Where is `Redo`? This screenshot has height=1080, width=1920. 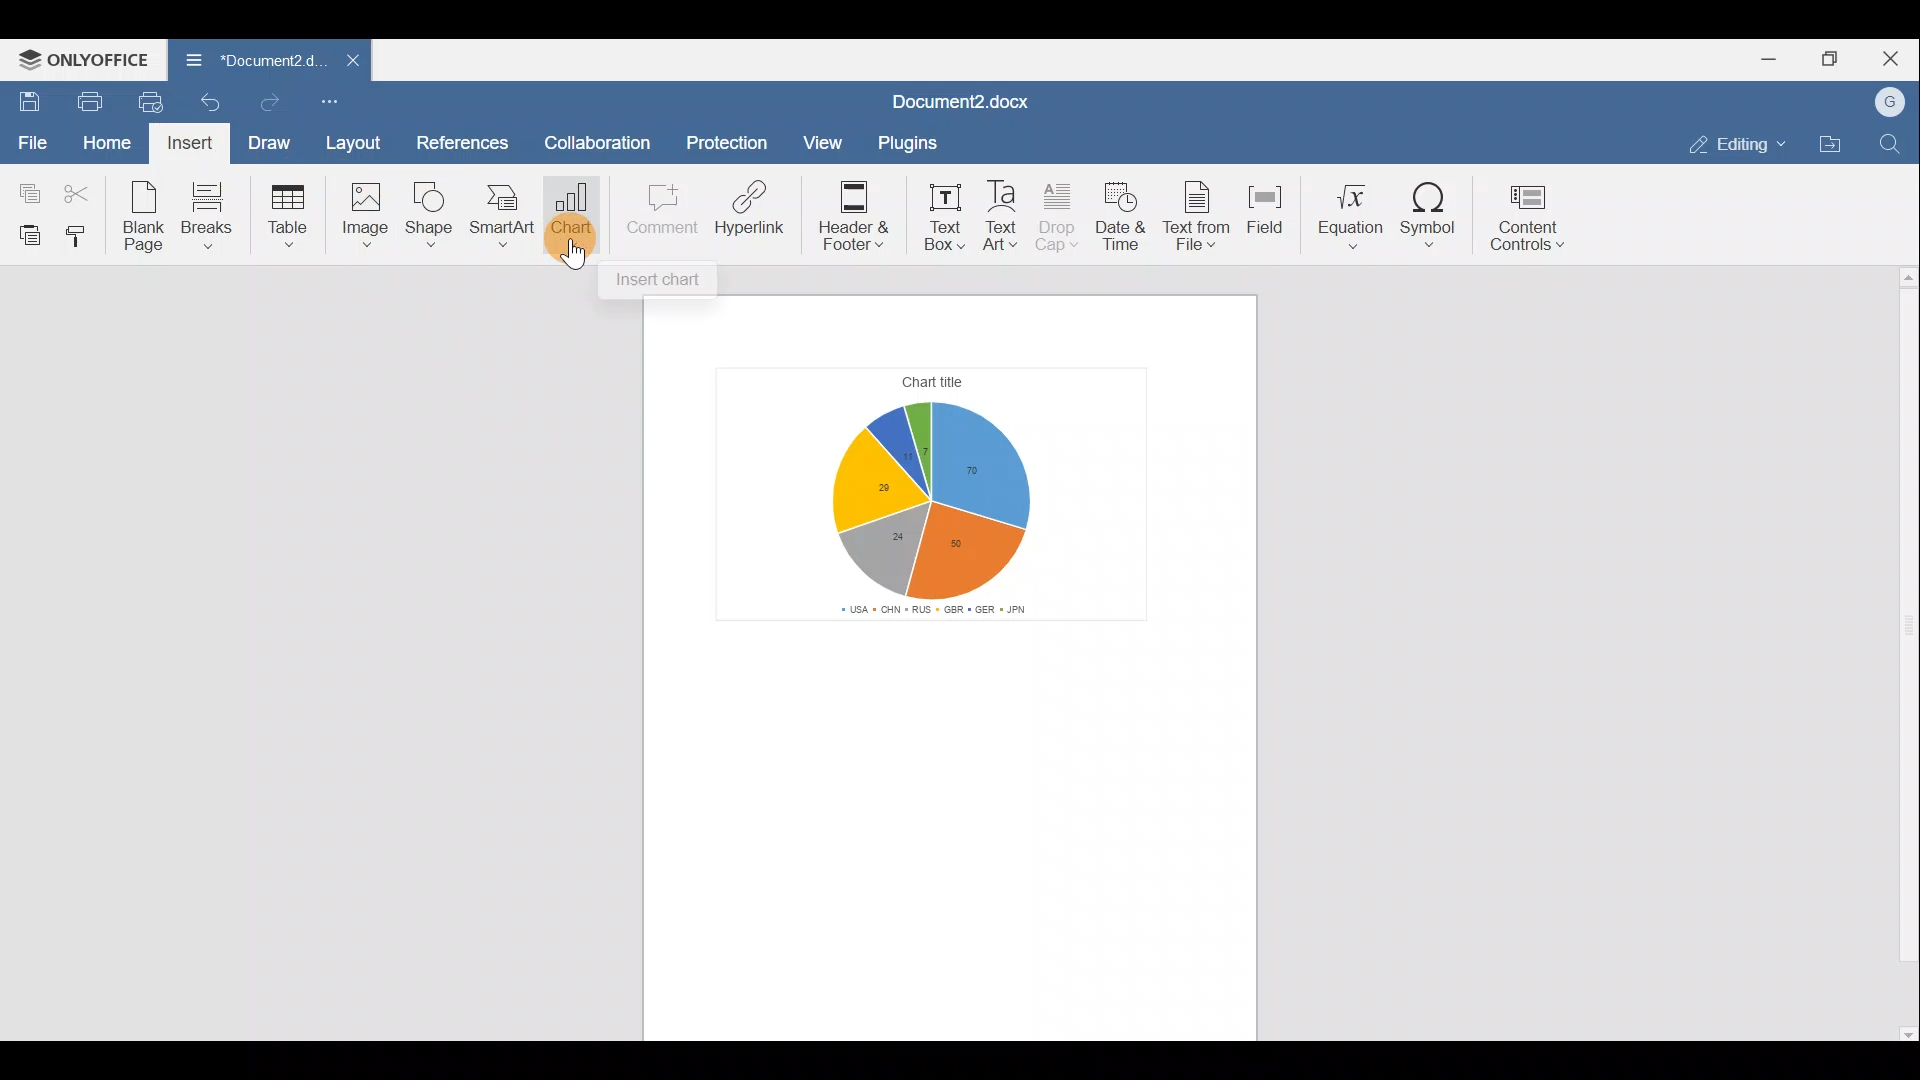 Redo is located at coordinates (274, 99).